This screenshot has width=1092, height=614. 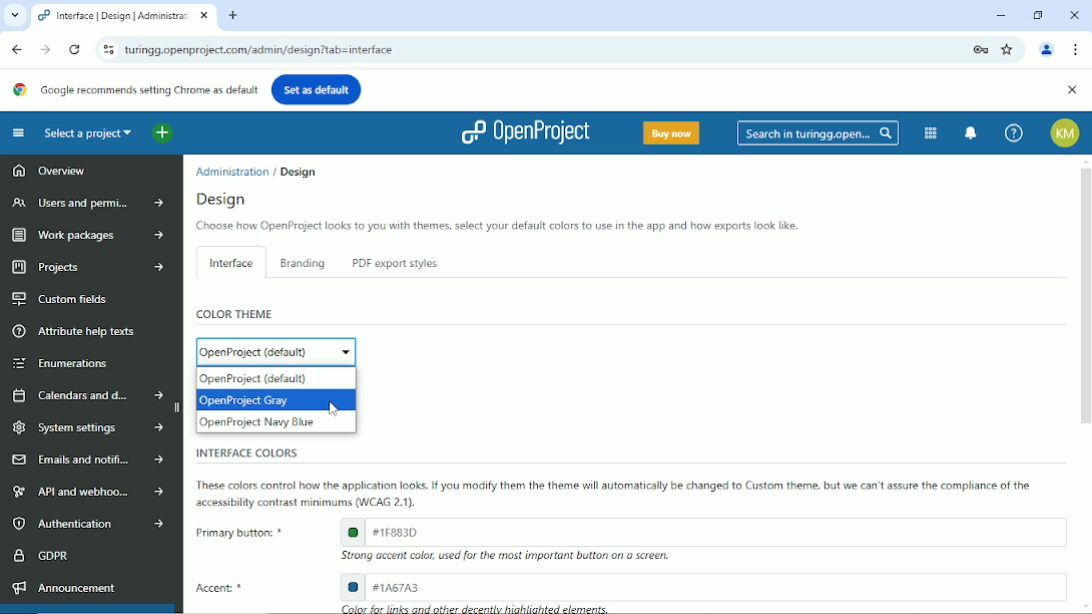 I want to click on Set as default , so click(x=317, y=88).